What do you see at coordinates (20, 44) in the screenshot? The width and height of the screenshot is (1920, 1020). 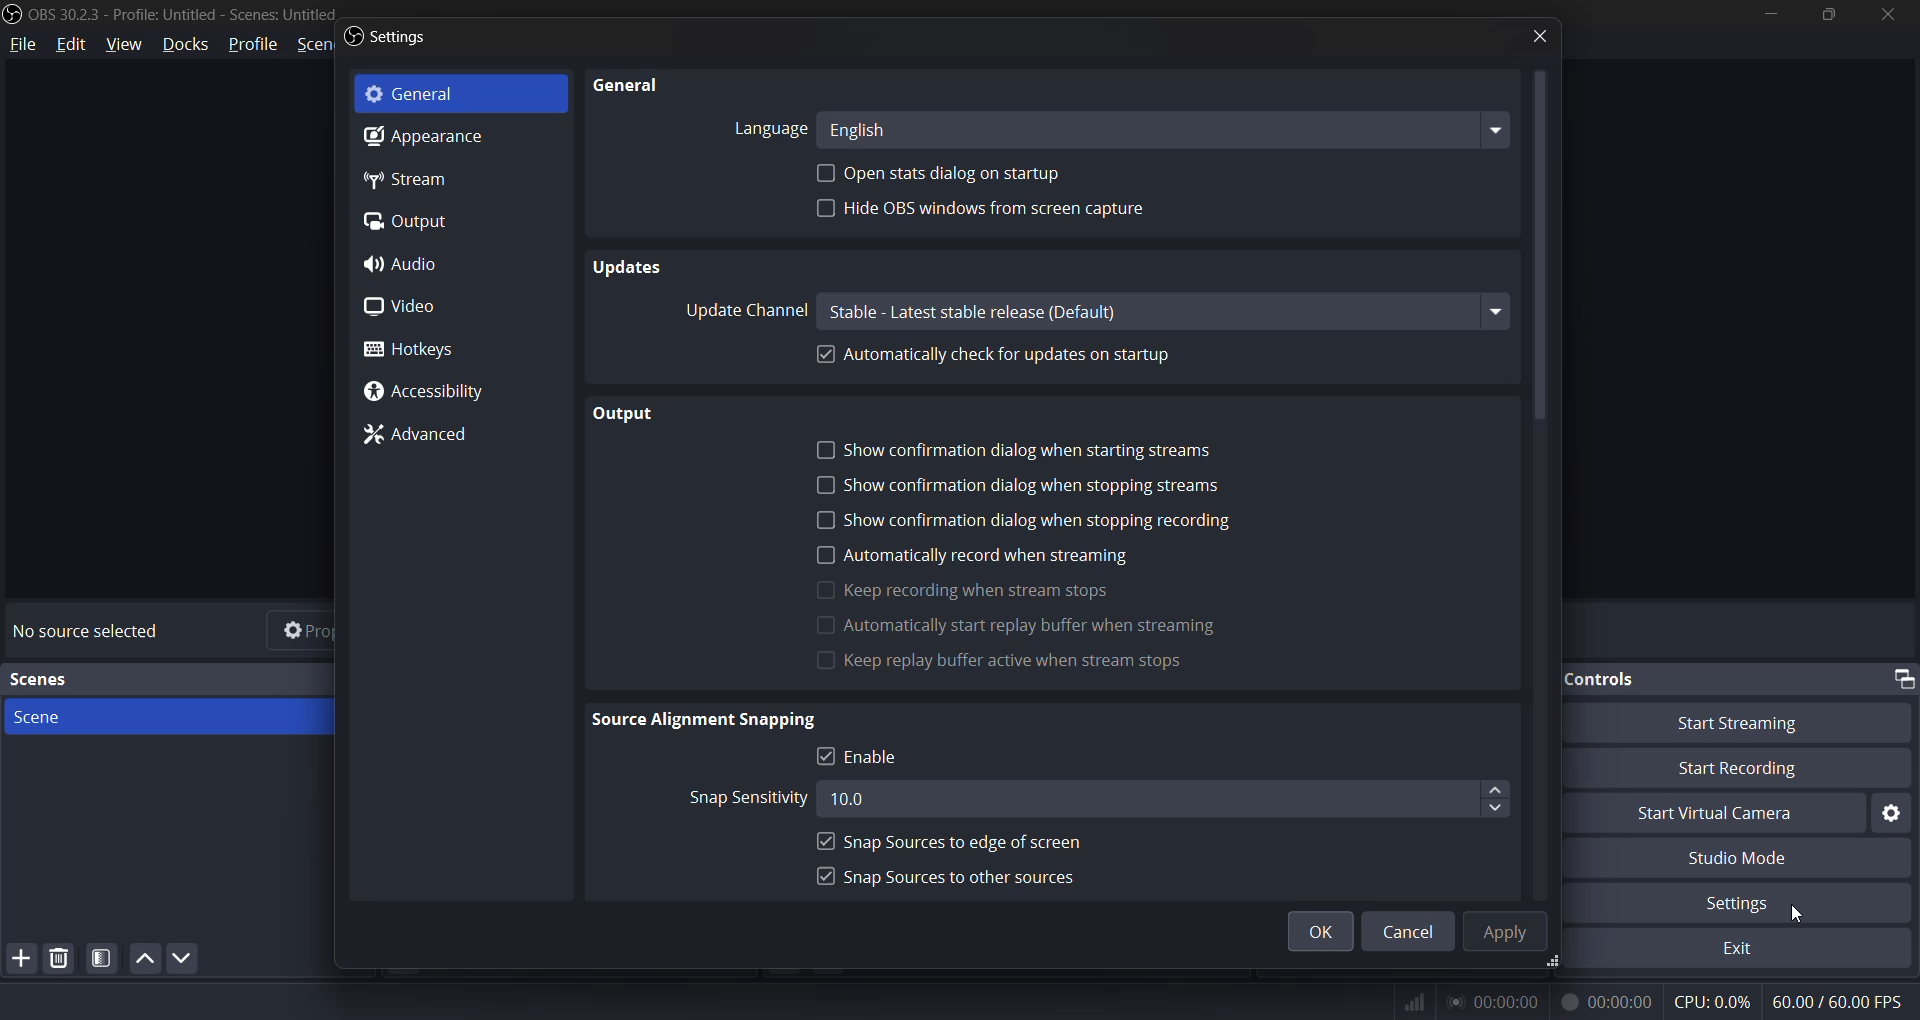 I see `file` at bounding box center [20, 44].